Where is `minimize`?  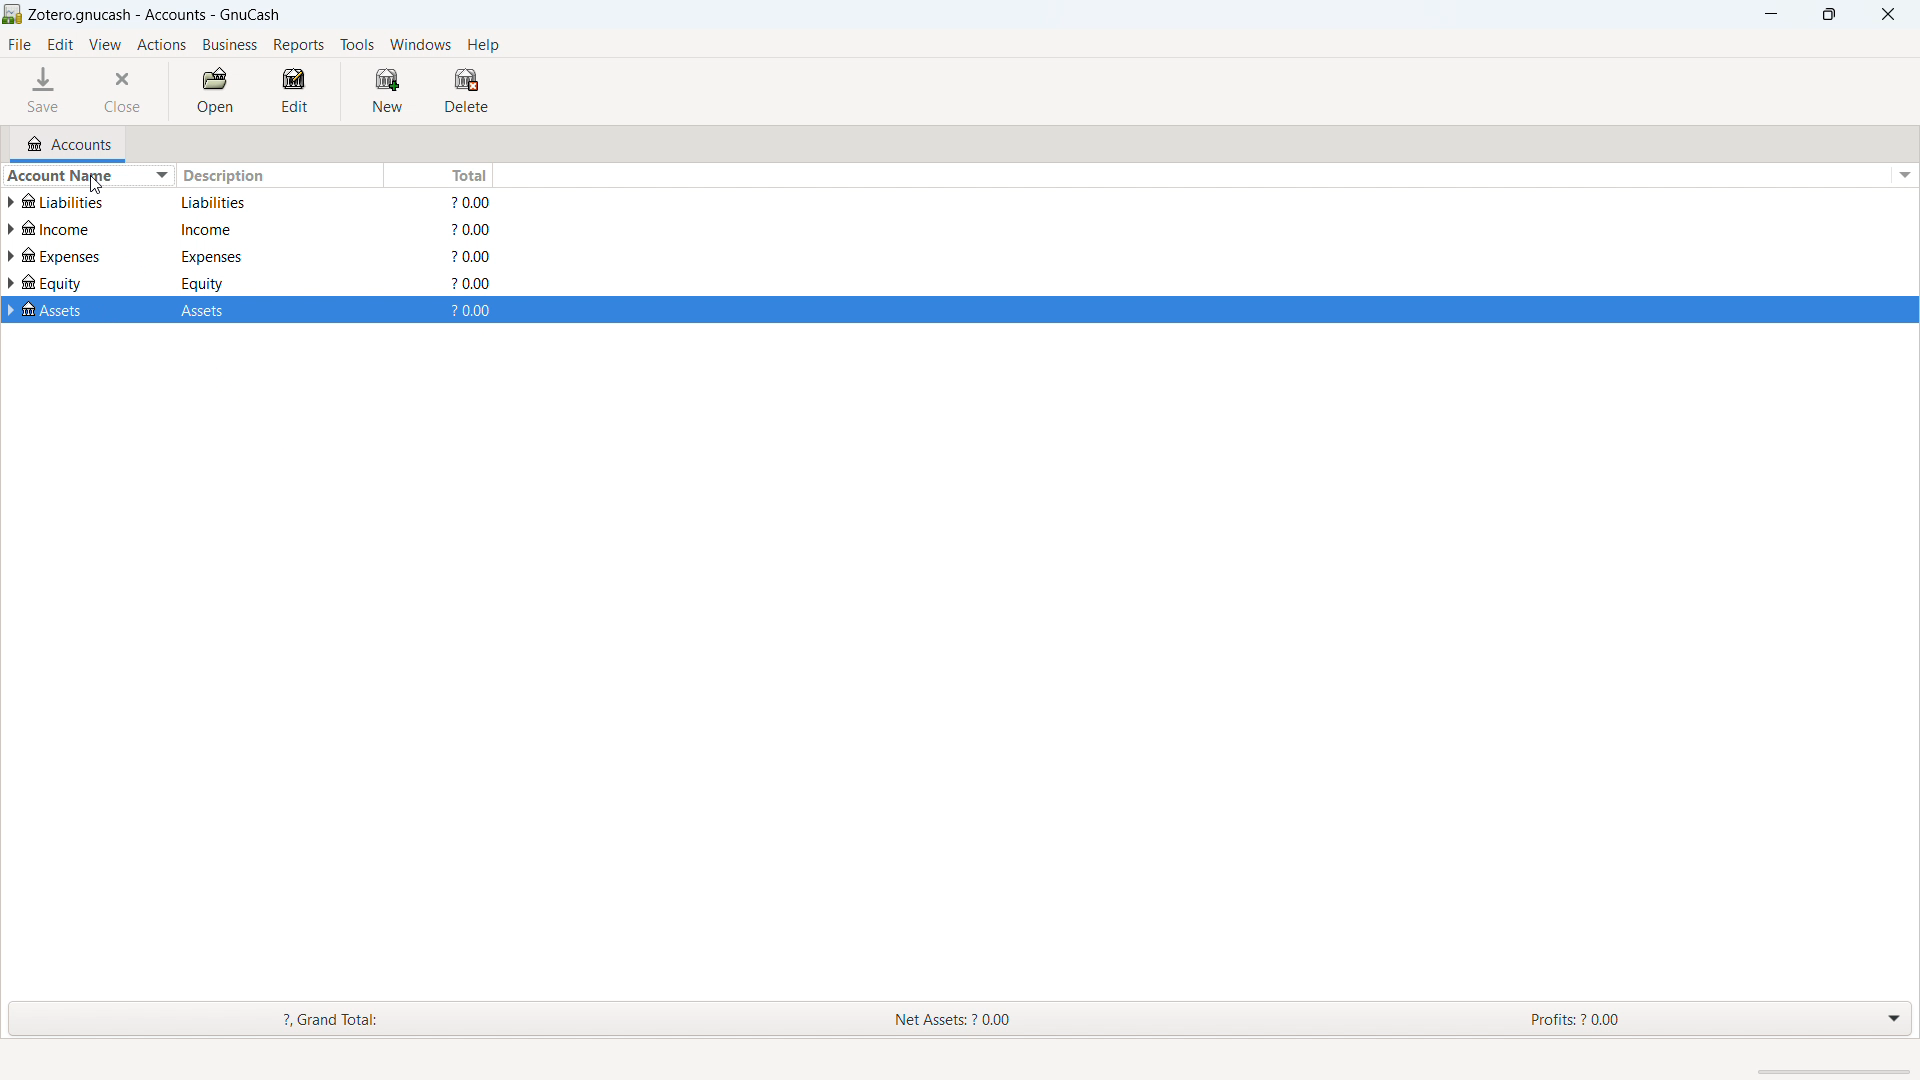 minimize is located at coordinates (1769, 14).